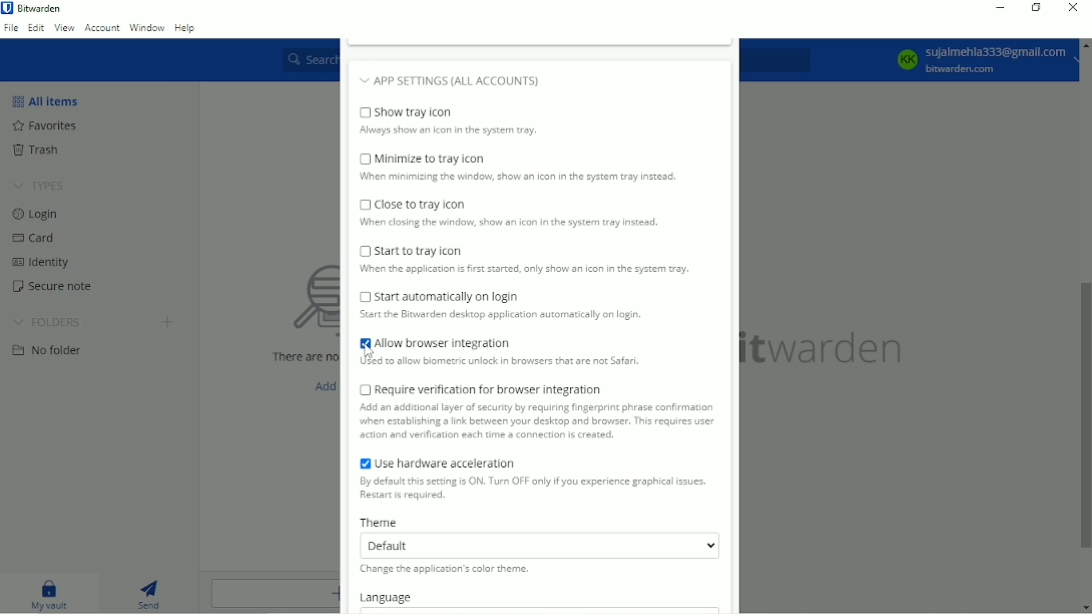  I want to click on Identity, so click(38, 262).